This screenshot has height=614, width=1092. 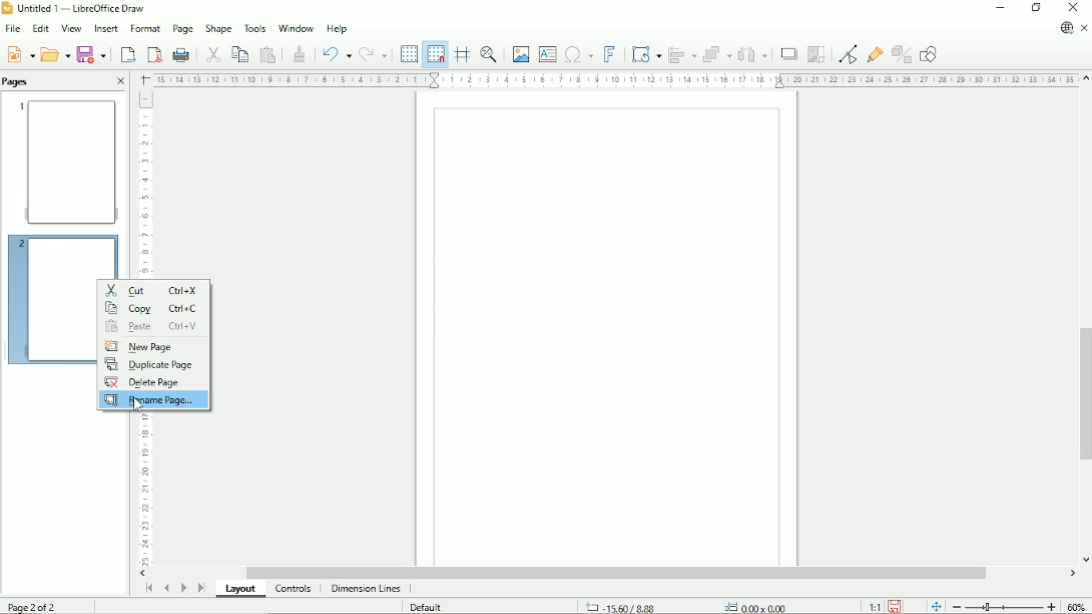 What do you see at coordinates (19, 53) in the screenshot?
I see `New` at bounding box center [19, 53].